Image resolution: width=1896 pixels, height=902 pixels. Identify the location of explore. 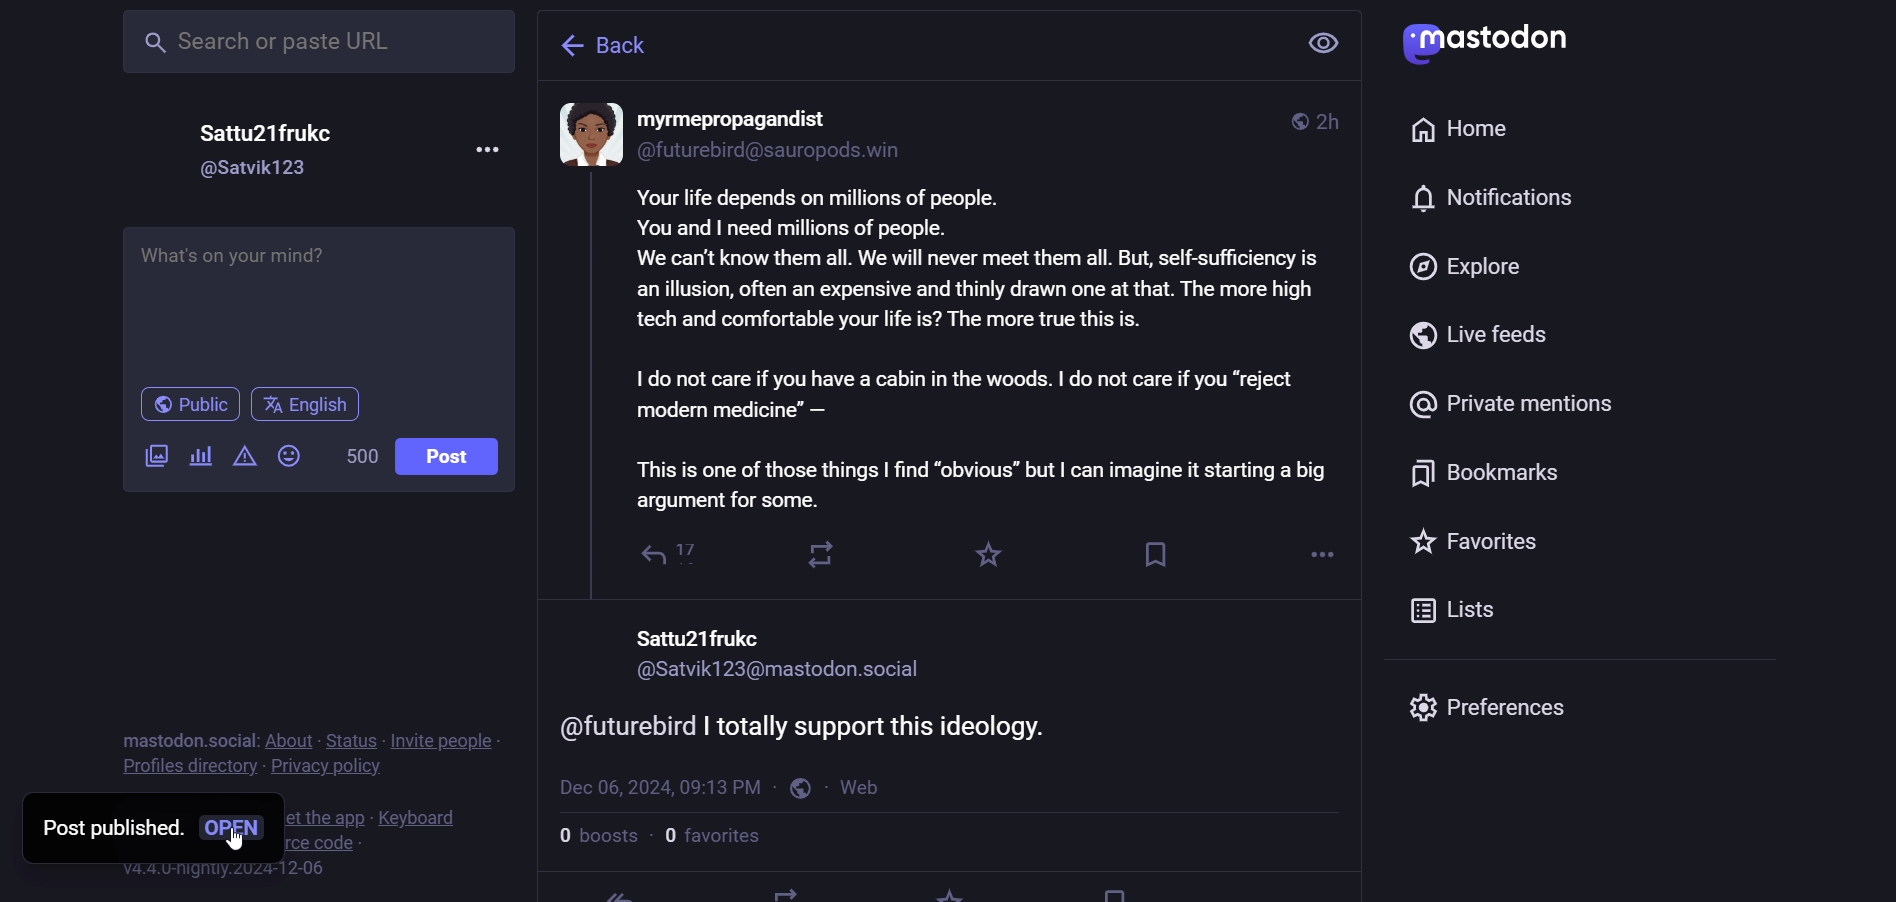
(1465, 269).